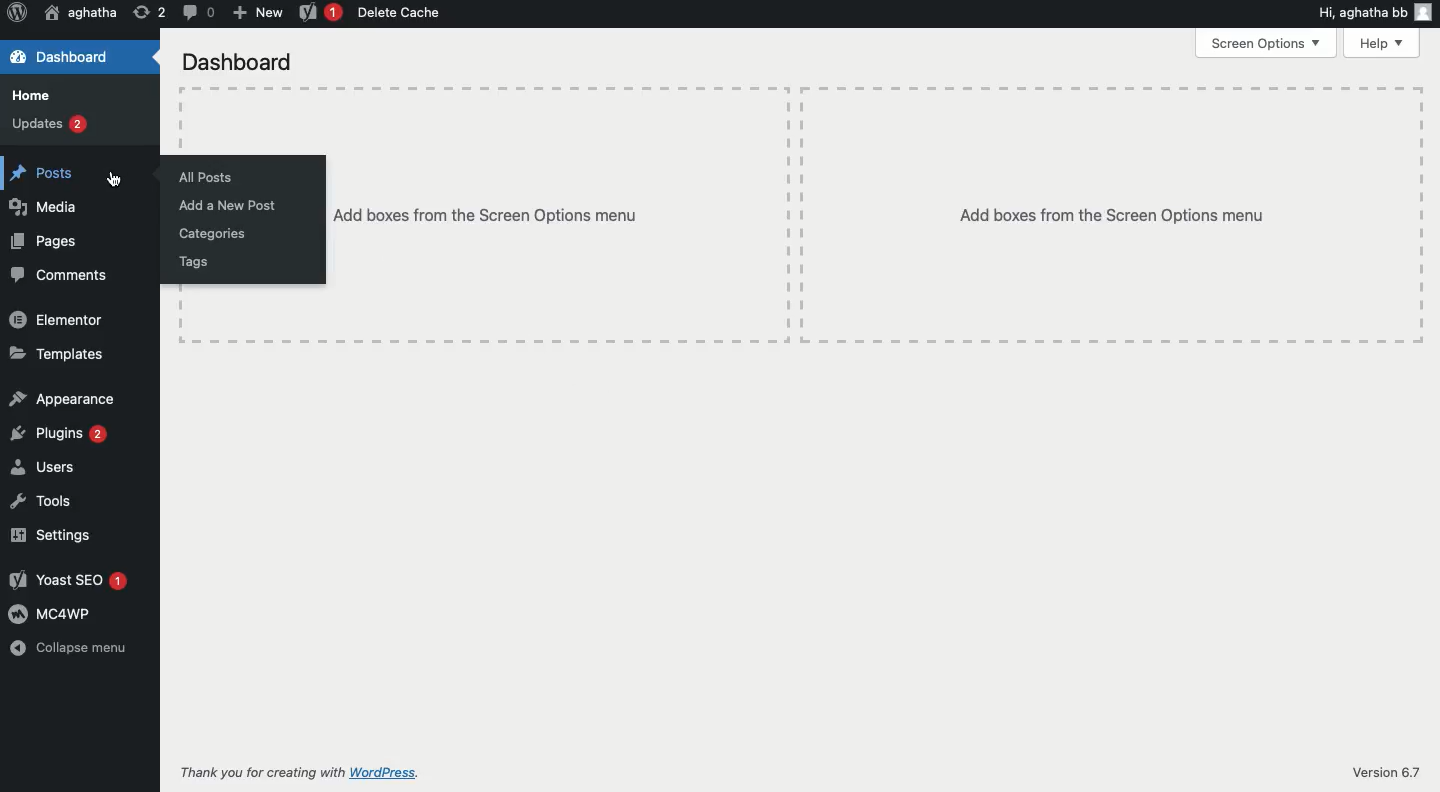 This screenshot has height=792, width=1440. I want to click on Thank you for creating with, so click(263, 773).